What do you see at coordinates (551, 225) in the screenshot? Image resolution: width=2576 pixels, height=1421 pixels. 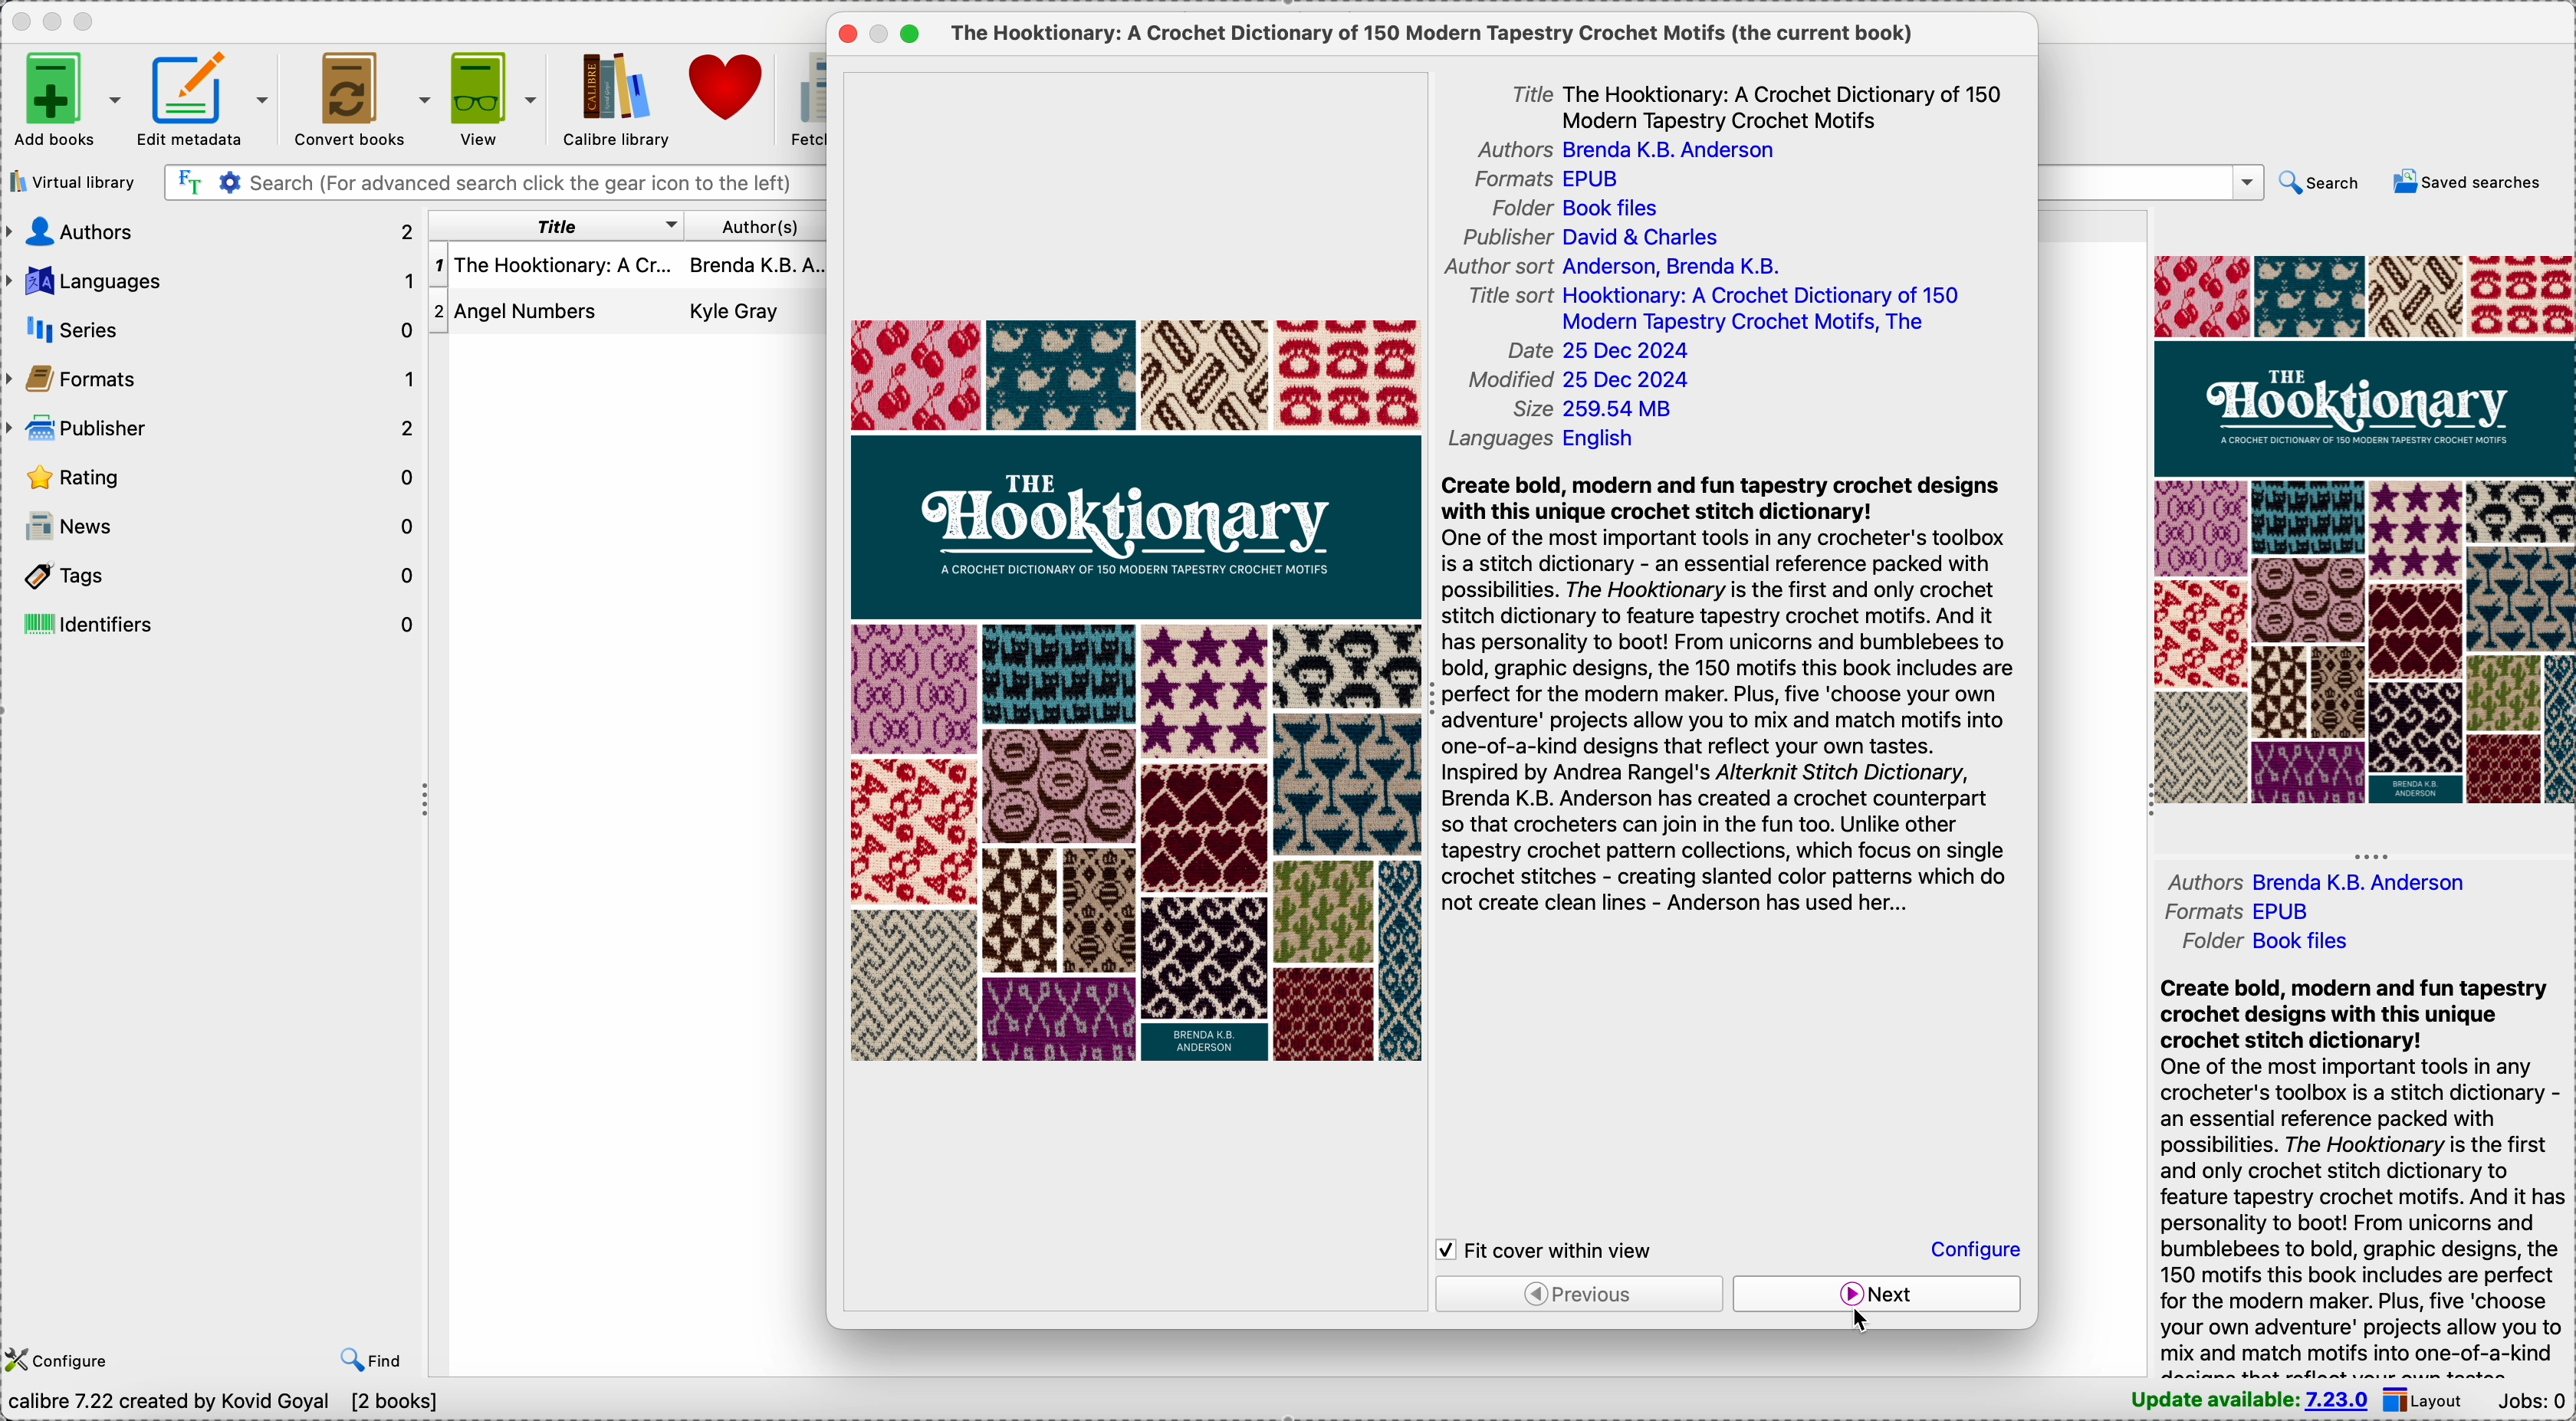 I see `title` at bounding box center [551, 225].